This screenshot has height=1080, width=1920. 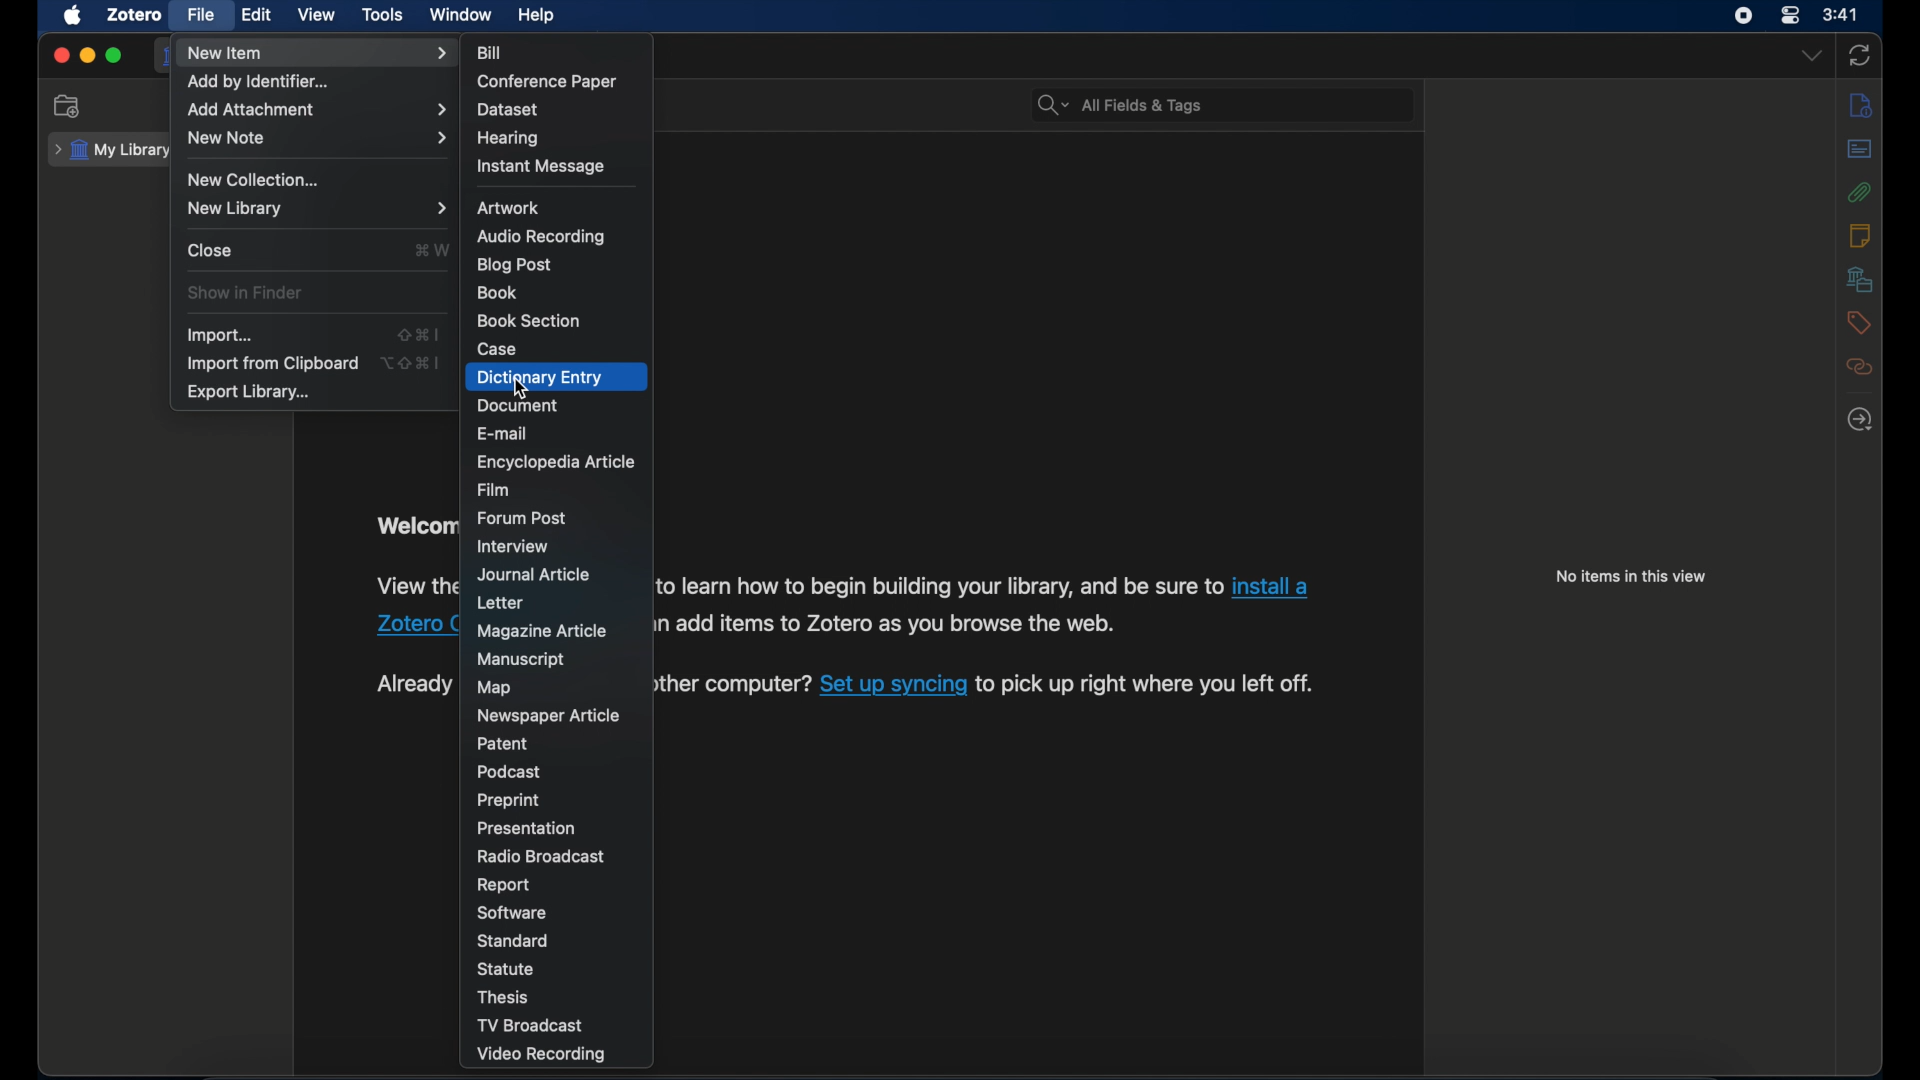 What do you see at coordinates (527, 829) in the screenshot?
I see `presentation` at bounding box center [527, 829].